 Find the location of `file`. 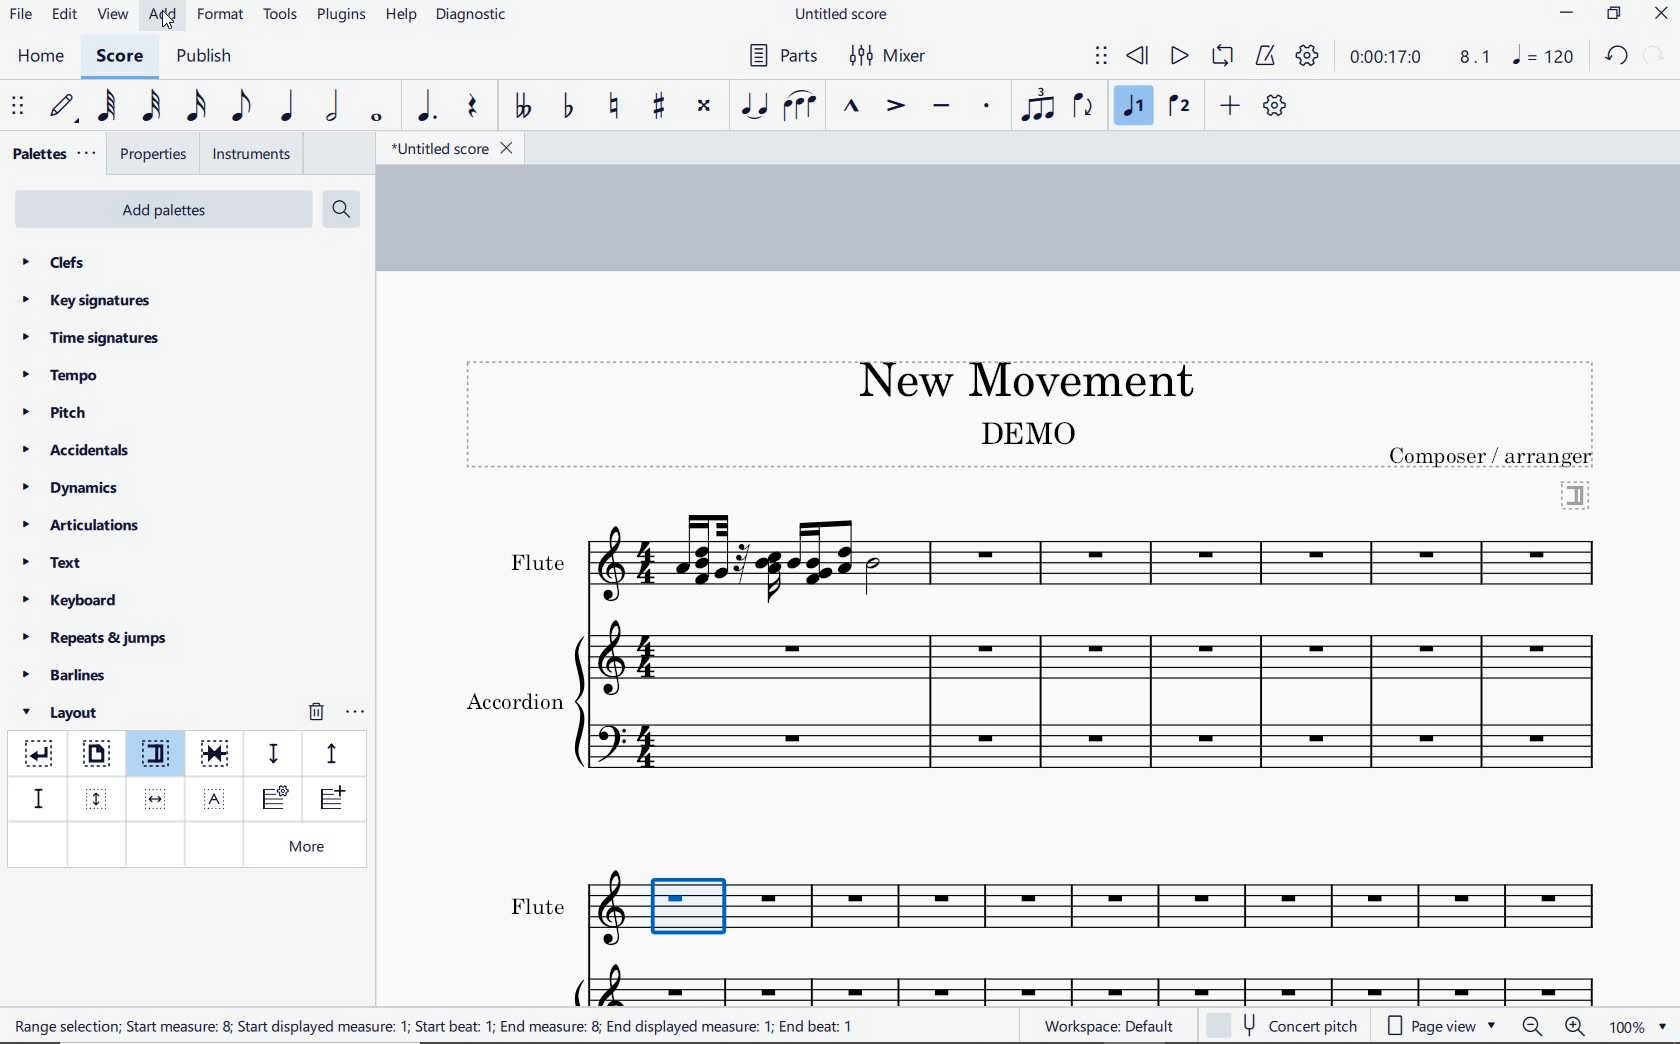

file is located at coordinates (20, 18).